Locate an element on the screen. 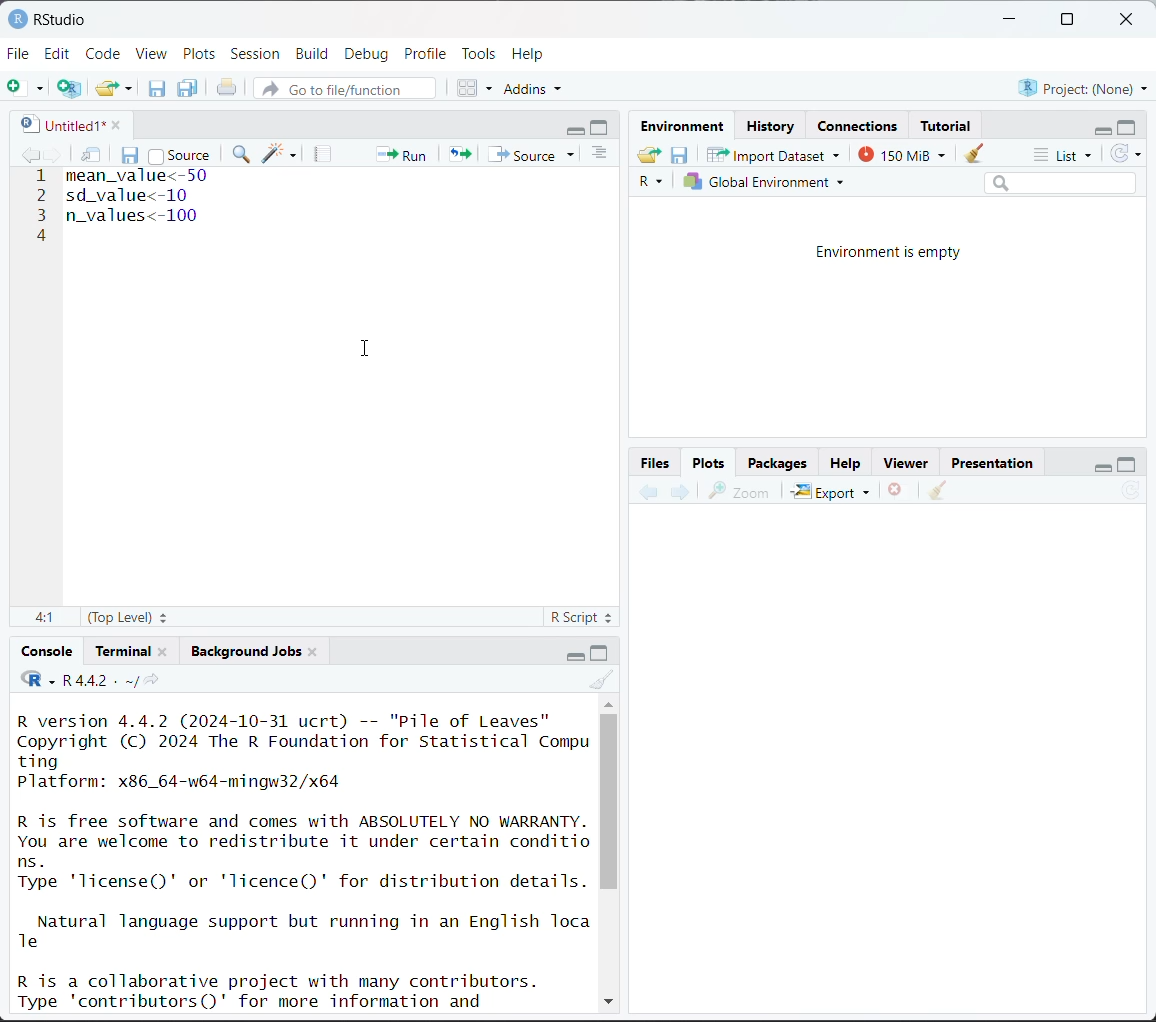 The image size is (1156, 1022). clear console is located at coordinates (604, 680).